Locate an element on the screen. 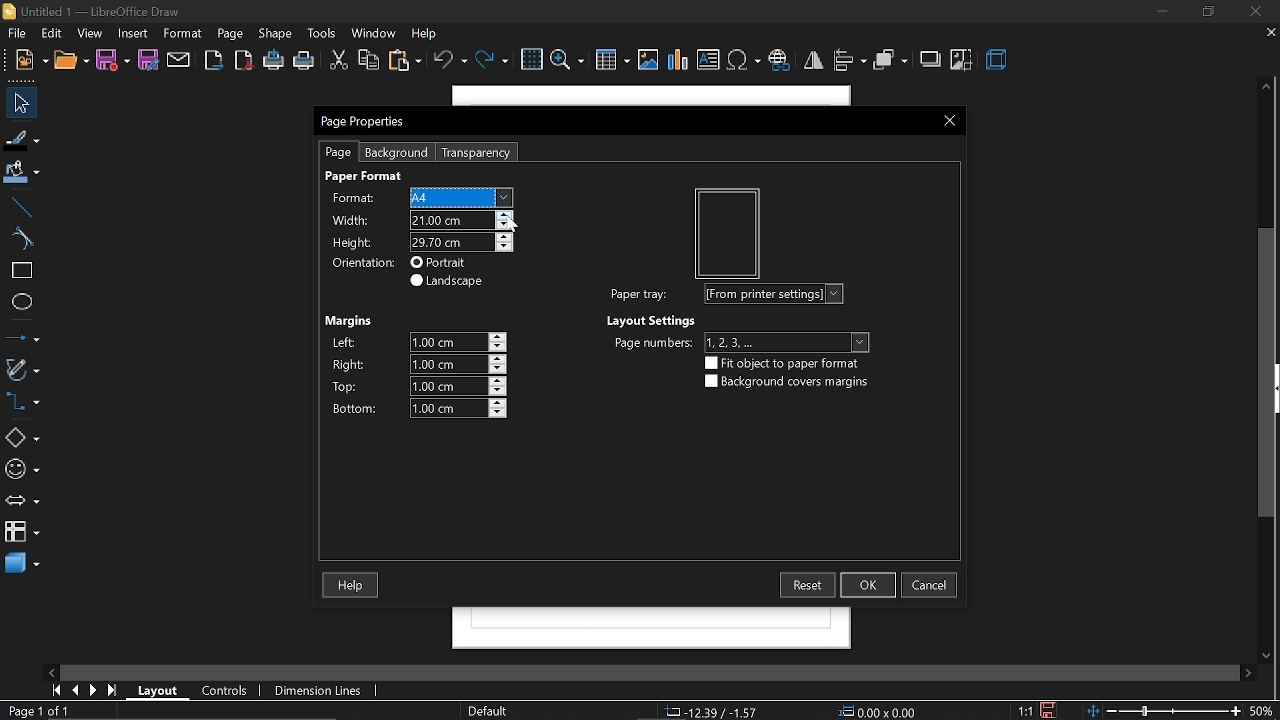 This screenshot has width=1280, height=720. crop is located at coordinates (961, 62).